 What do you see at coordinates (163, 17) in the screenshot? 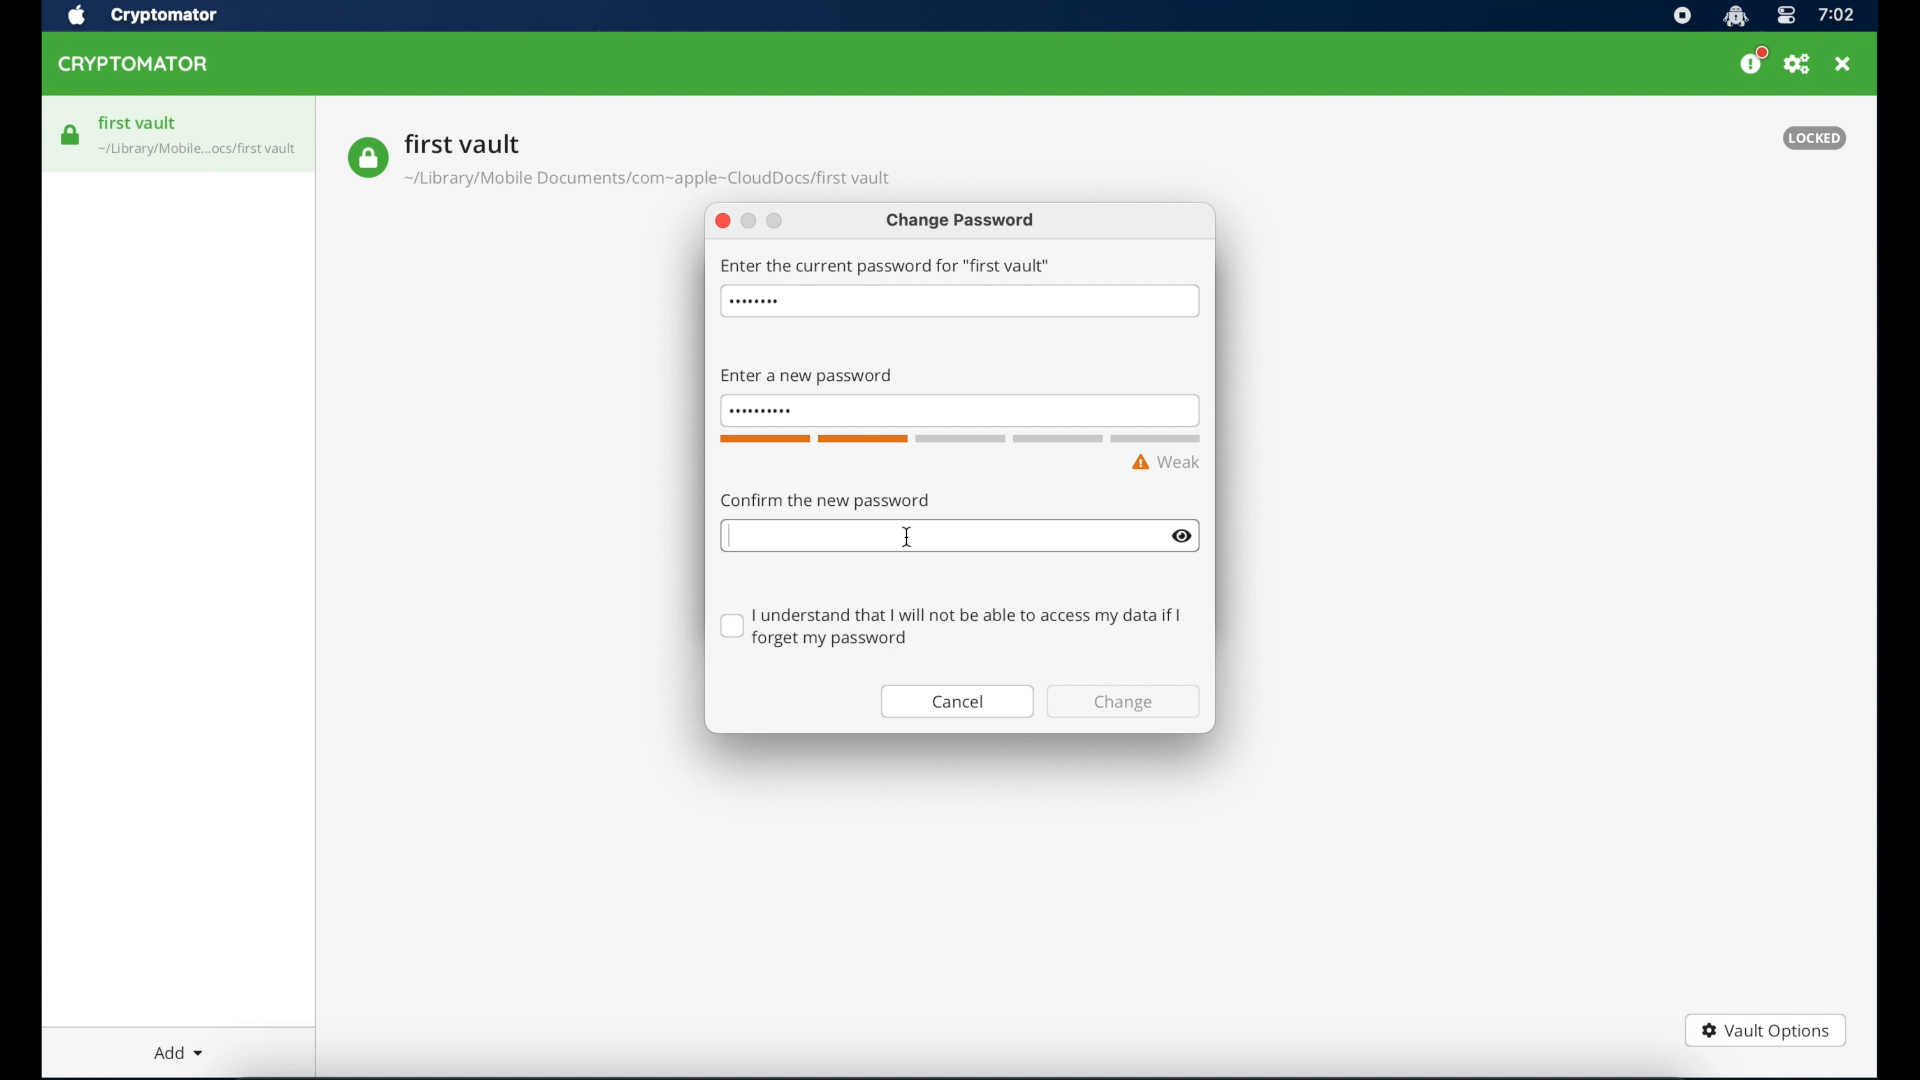
I see `crytptomator` at bounding box center [163, 17].